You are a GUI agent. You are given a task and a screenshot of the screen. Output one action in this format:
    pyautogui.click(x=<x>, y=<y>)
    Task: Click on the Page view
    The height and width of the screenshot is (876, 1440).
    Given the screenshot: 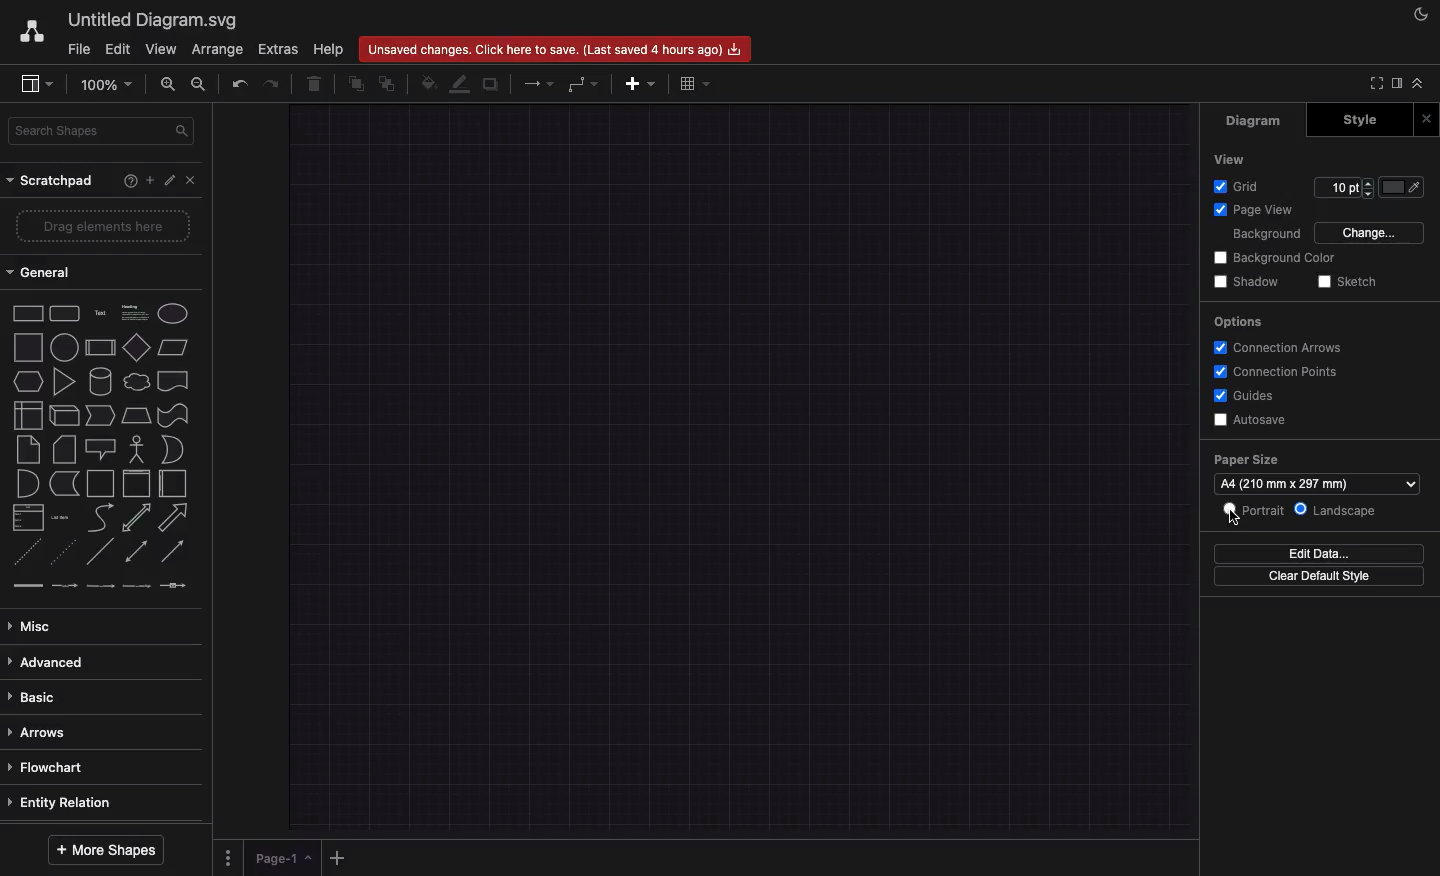 What is the action you would take?
    pyautogui.click(x=1256, y=210)
    